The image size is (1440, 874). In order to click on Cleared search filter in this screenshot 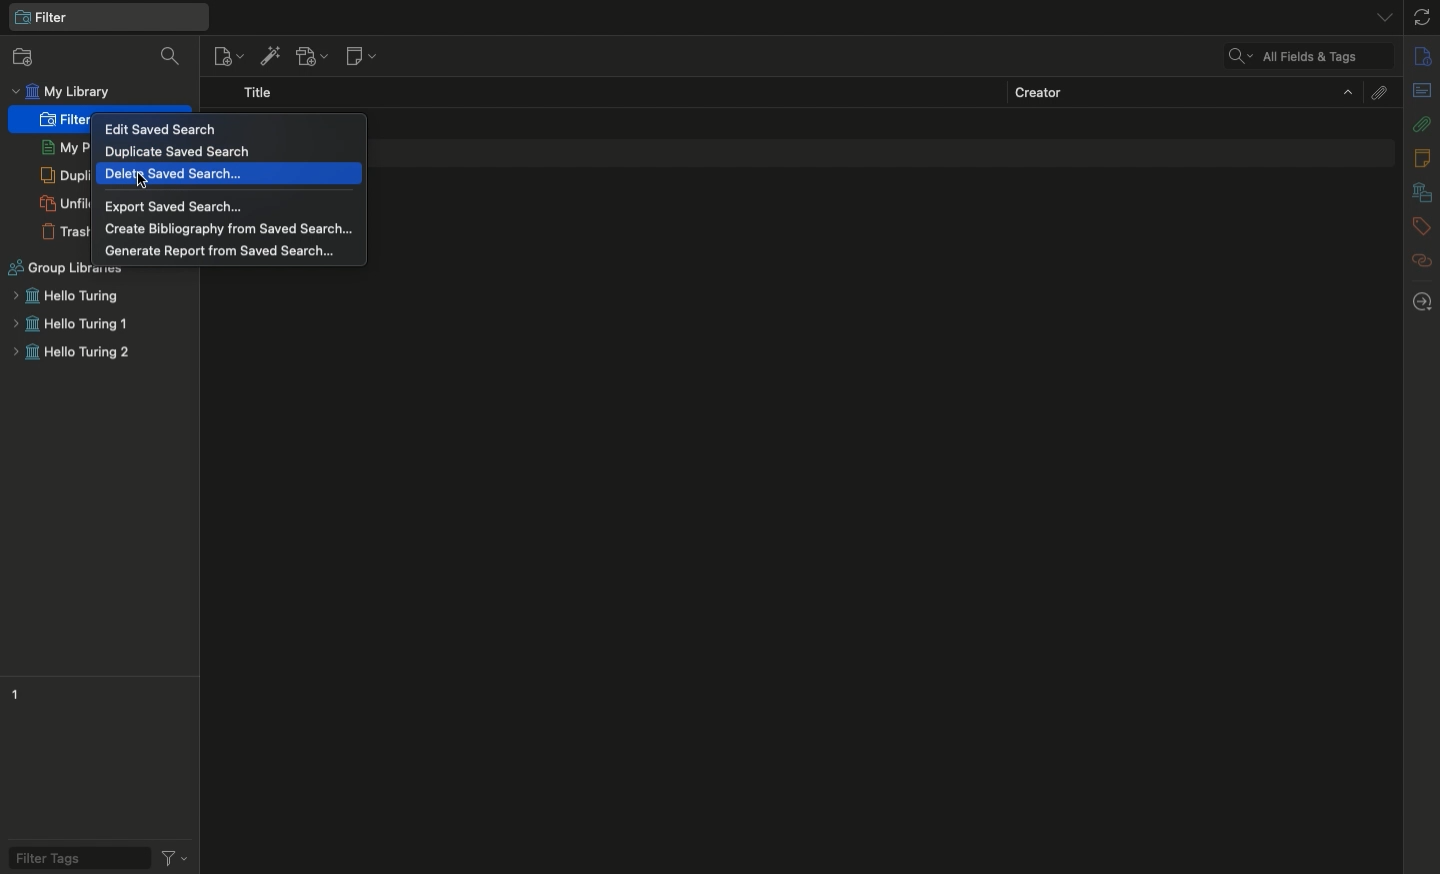, I will do `click(1307, 57)`.